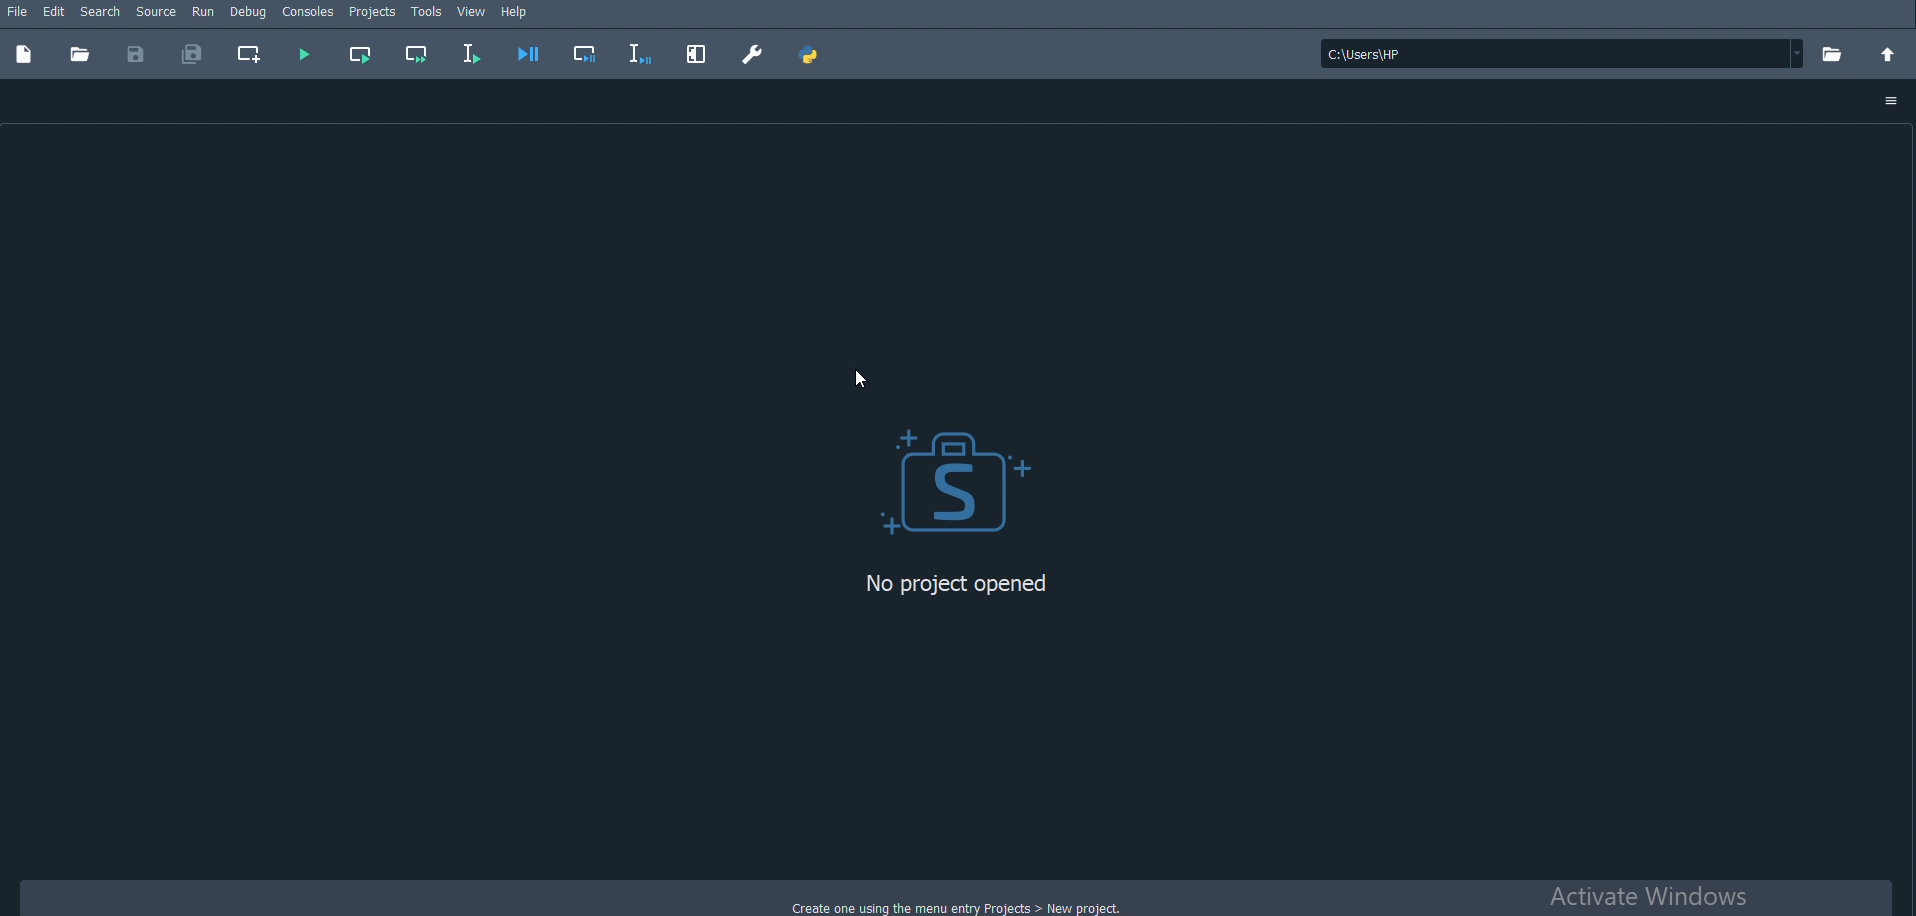 The height and width of the screenshot is (916, 1916). Describe the element at coordinates (960, 585) in the screenshot. I see `Project information` at that location.